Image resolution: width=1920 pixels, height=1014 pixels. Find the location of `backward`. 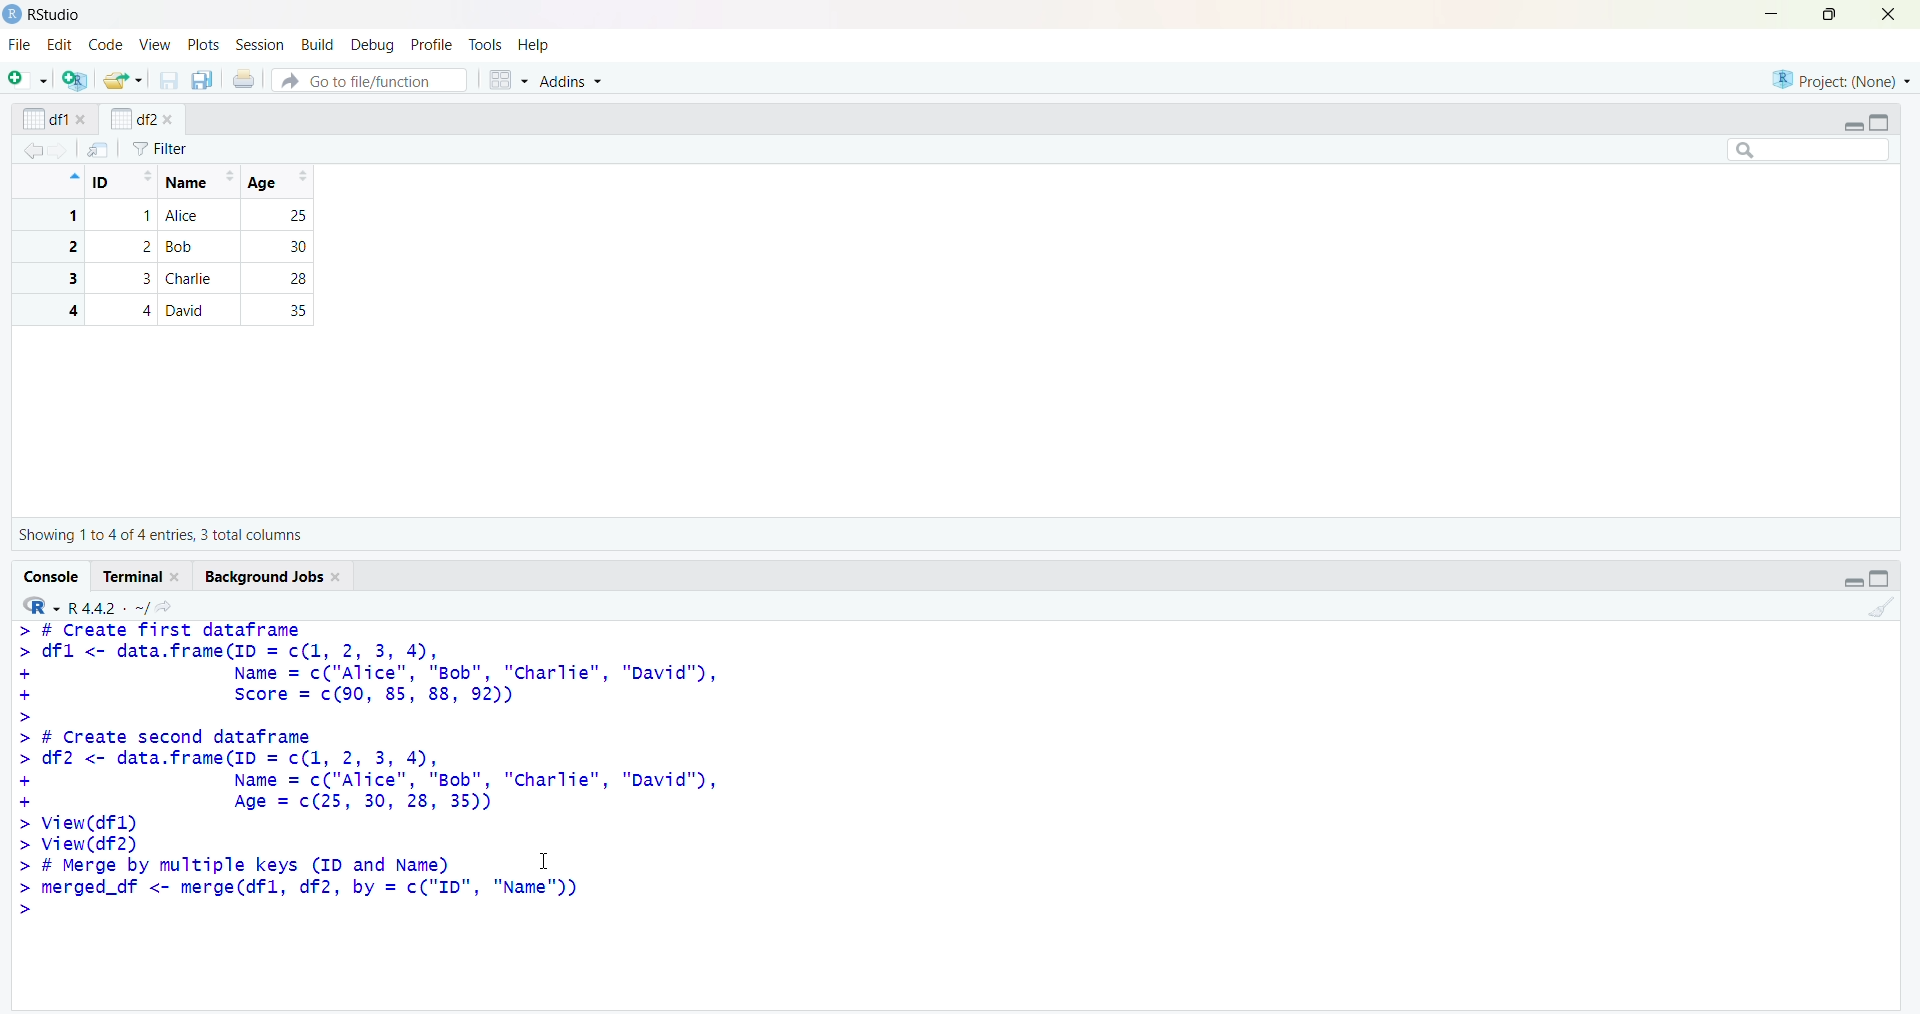

backward is located at coordinates (32, 150).